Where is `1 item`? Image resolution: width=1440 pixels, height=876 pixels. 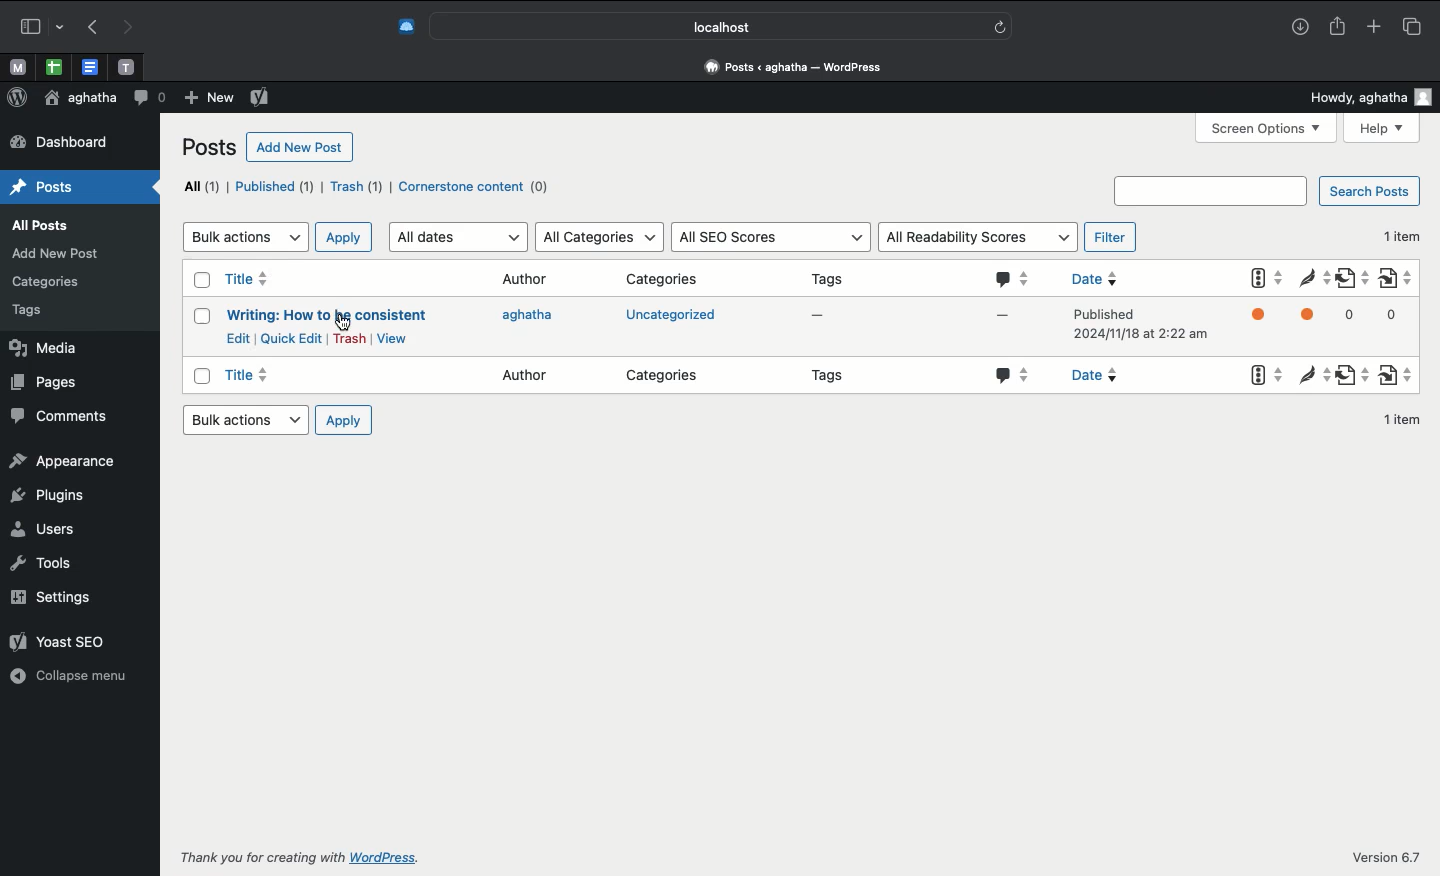 1 item is located at coordinates (1403, 421).